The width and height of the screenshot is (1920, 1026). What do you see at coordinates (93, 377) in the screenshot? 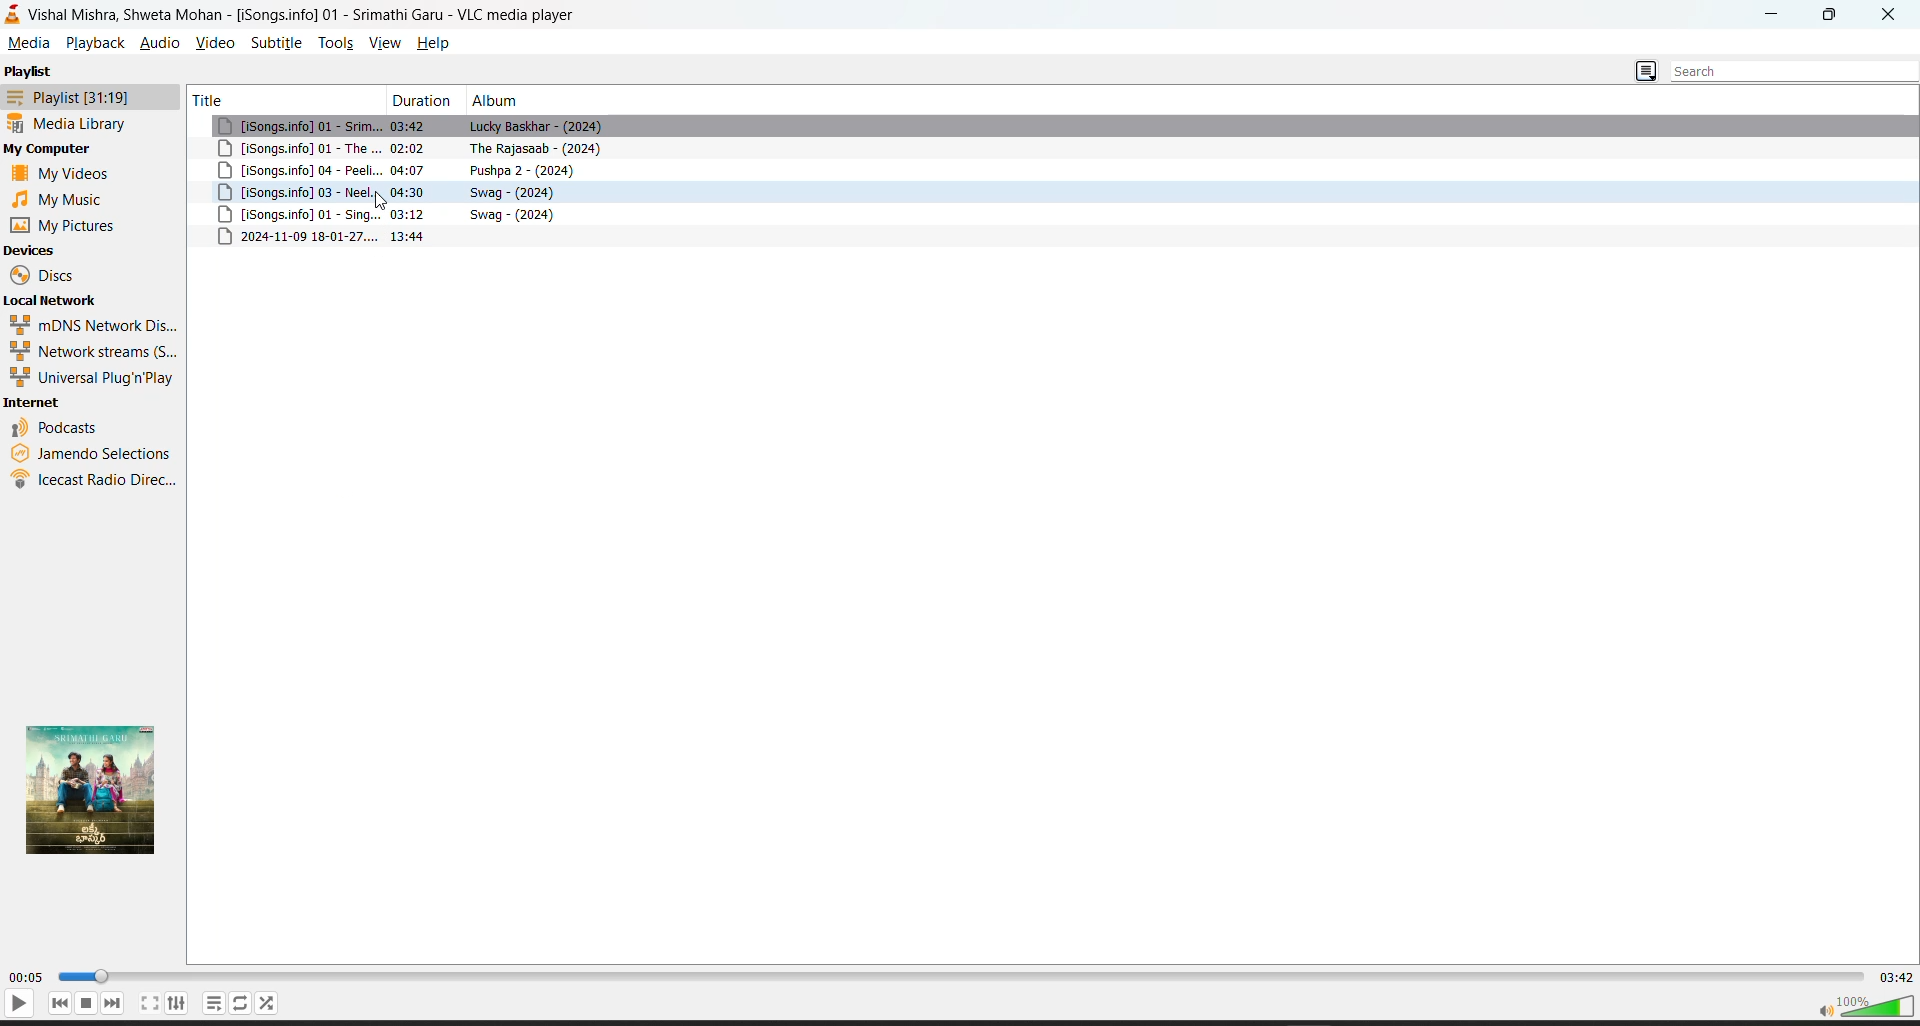
I see `universal plug n play` at bounding box center [93, 377].